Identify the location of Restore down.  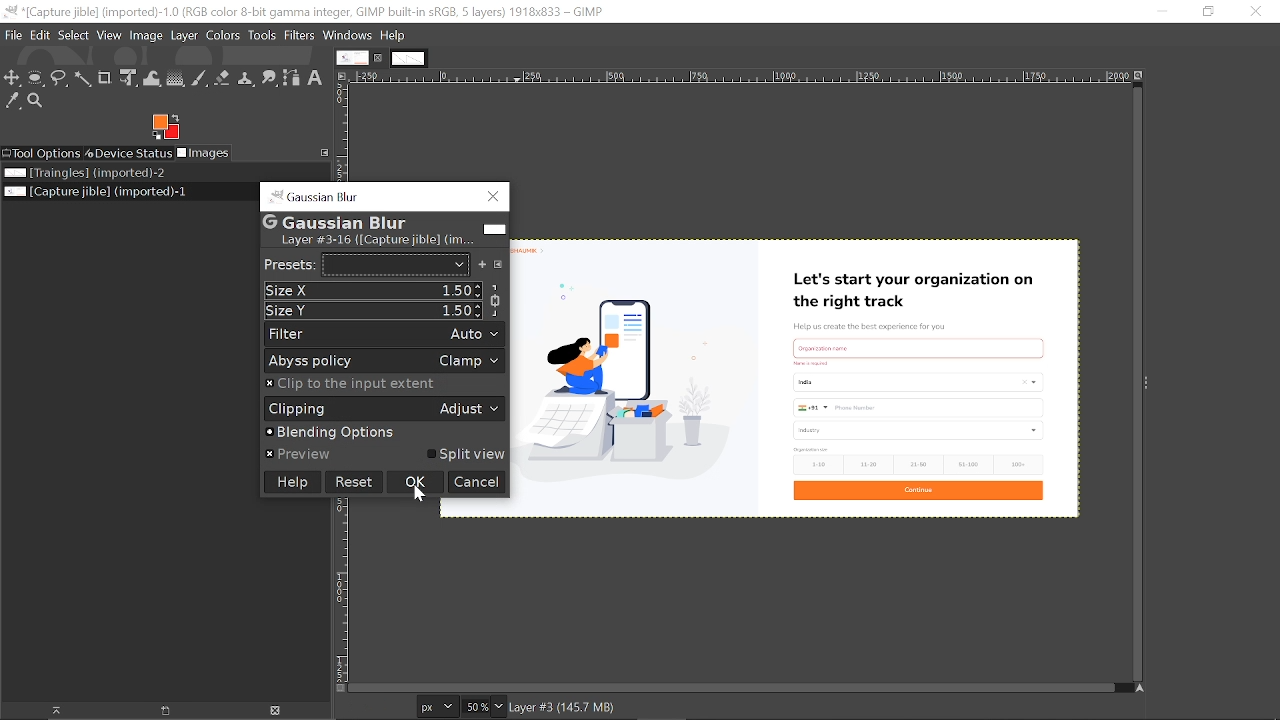
(1205, 11).